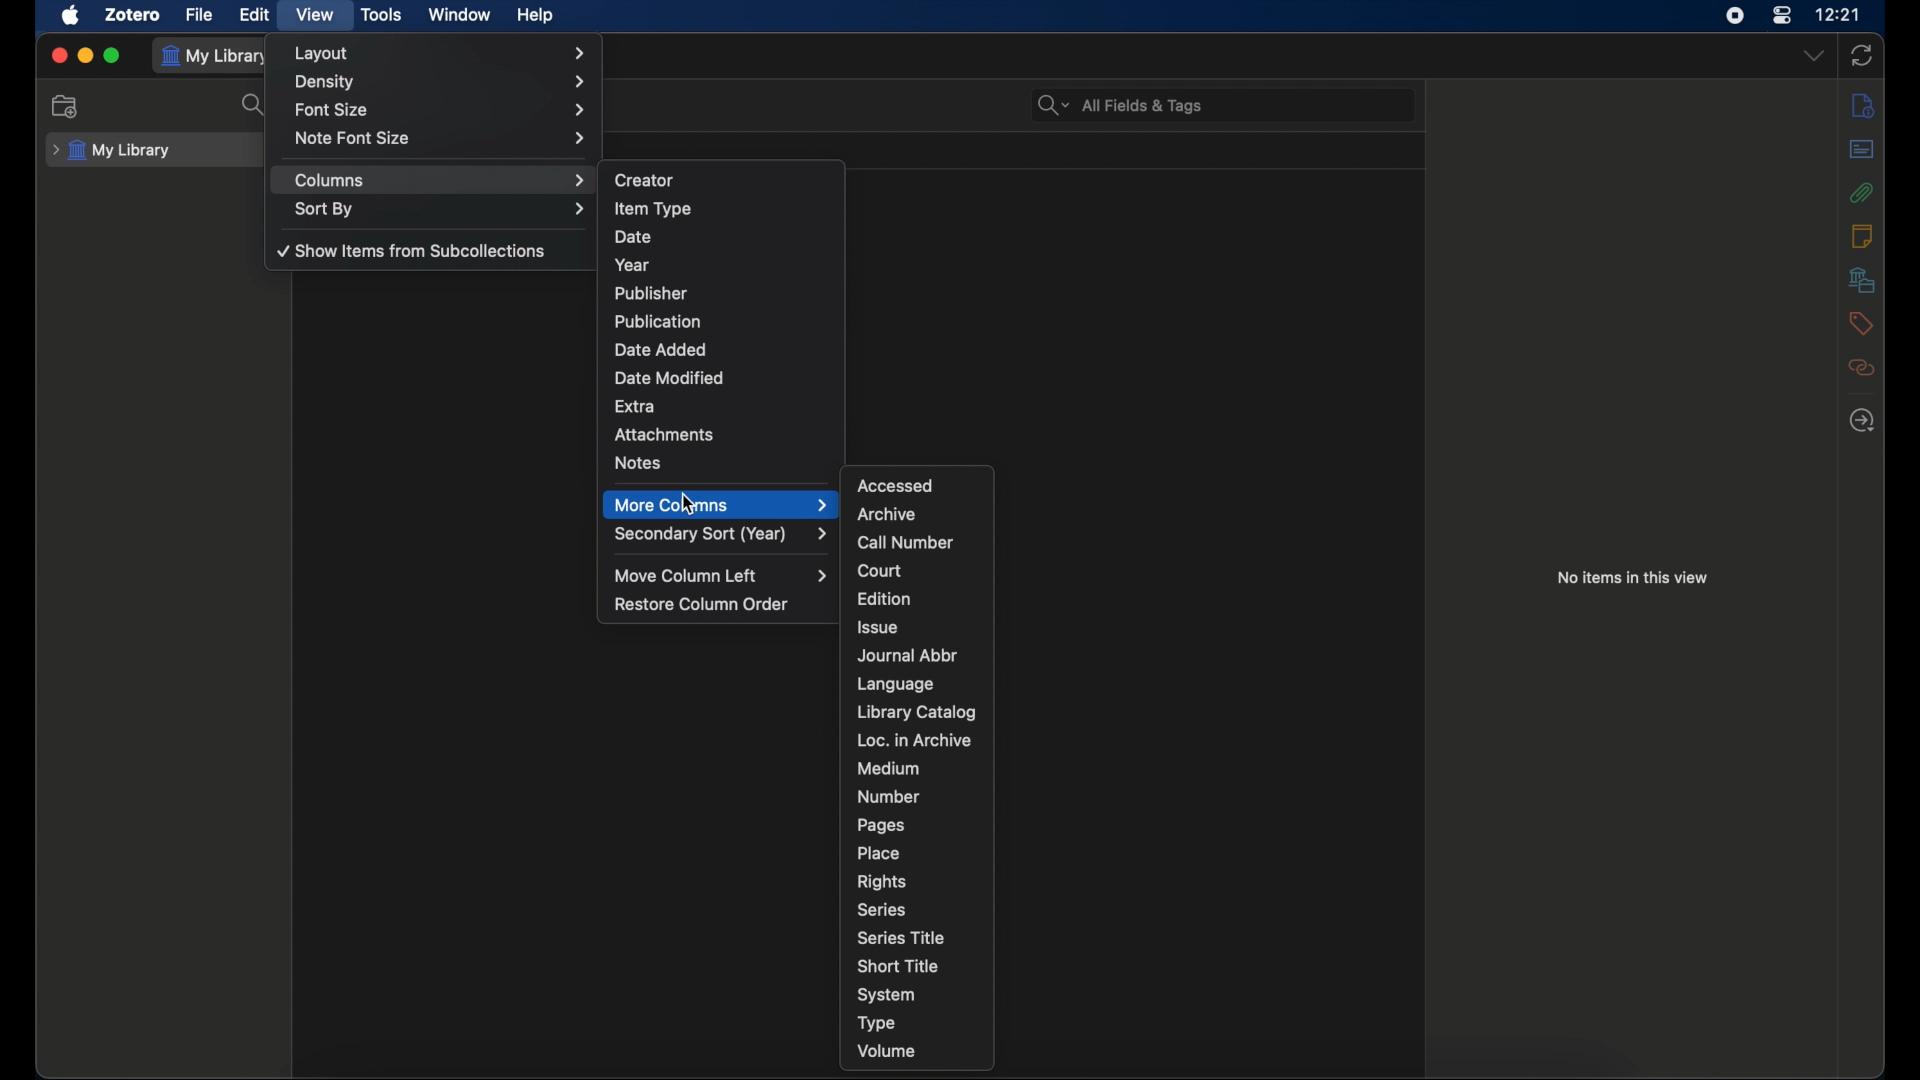 The image size is (1920, 1080). I want to click on item type, so click(653, 208).